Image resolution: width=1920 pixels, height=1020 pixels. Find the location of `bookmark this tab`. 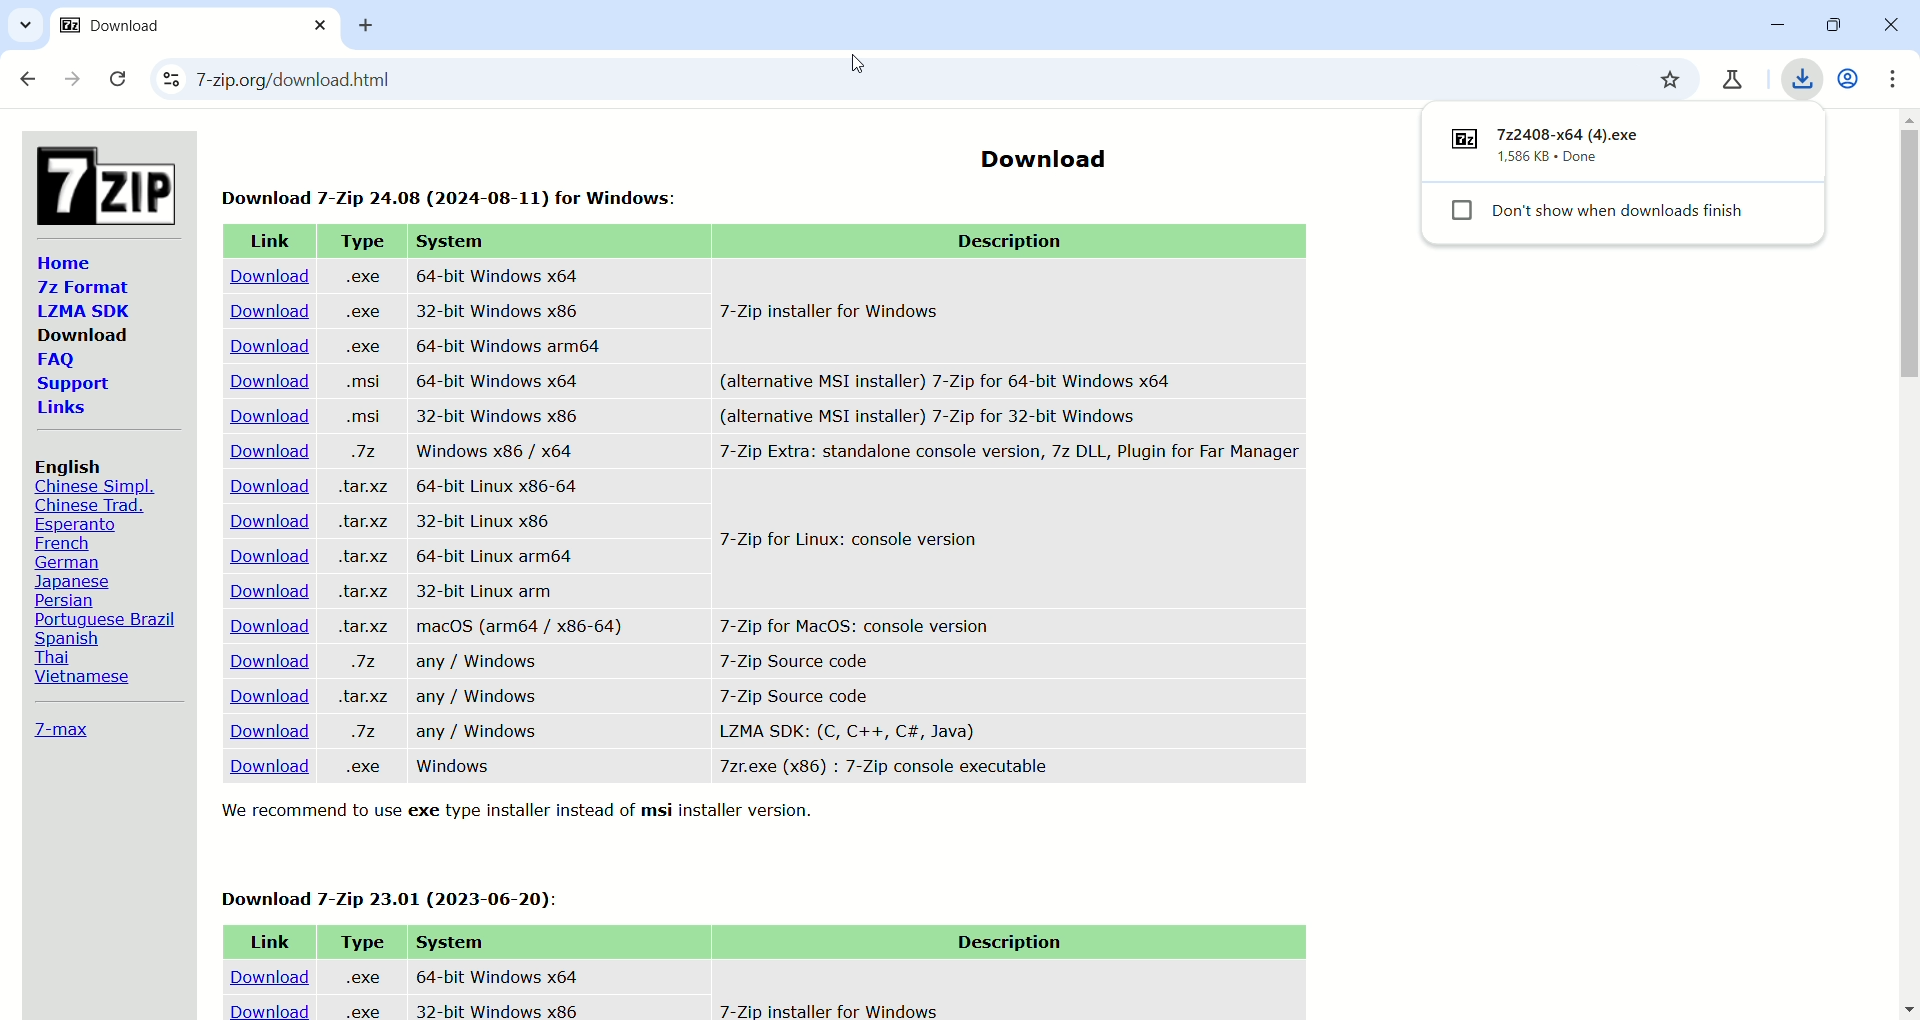

bookmark this tab is located at coordinates (1669, 79).